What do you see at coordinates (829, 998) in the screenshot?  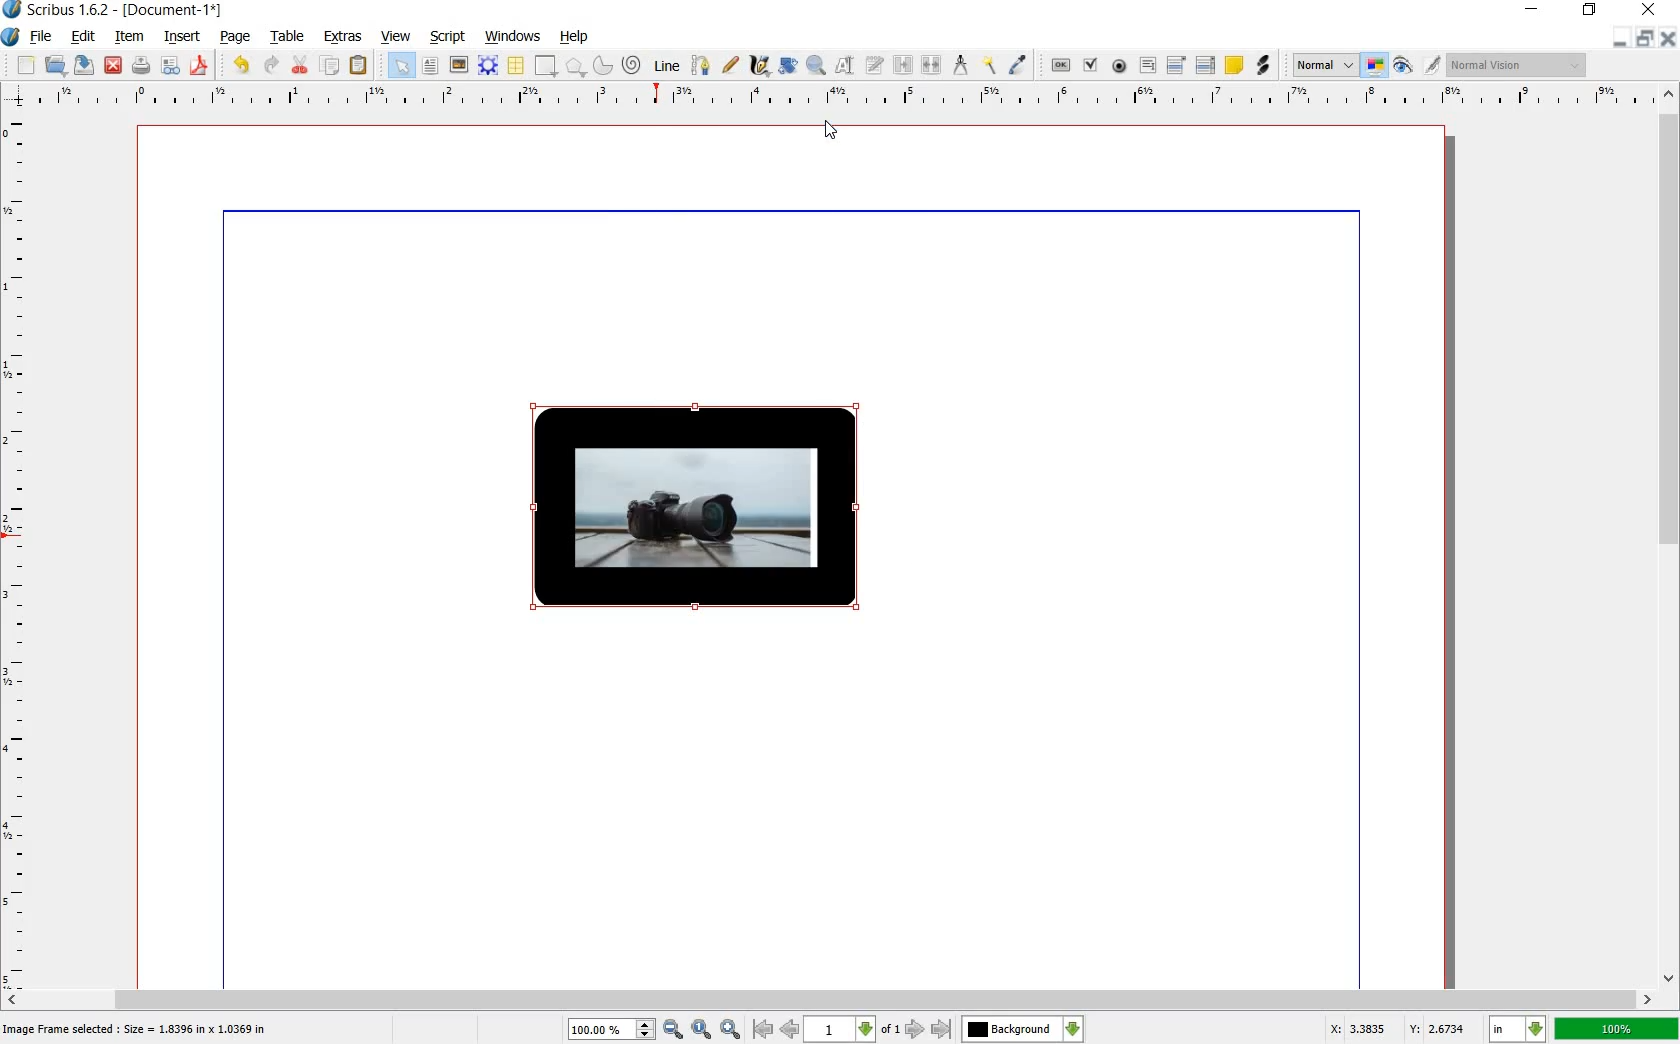 I see `scrollbar` at bounding box center [829, 998].